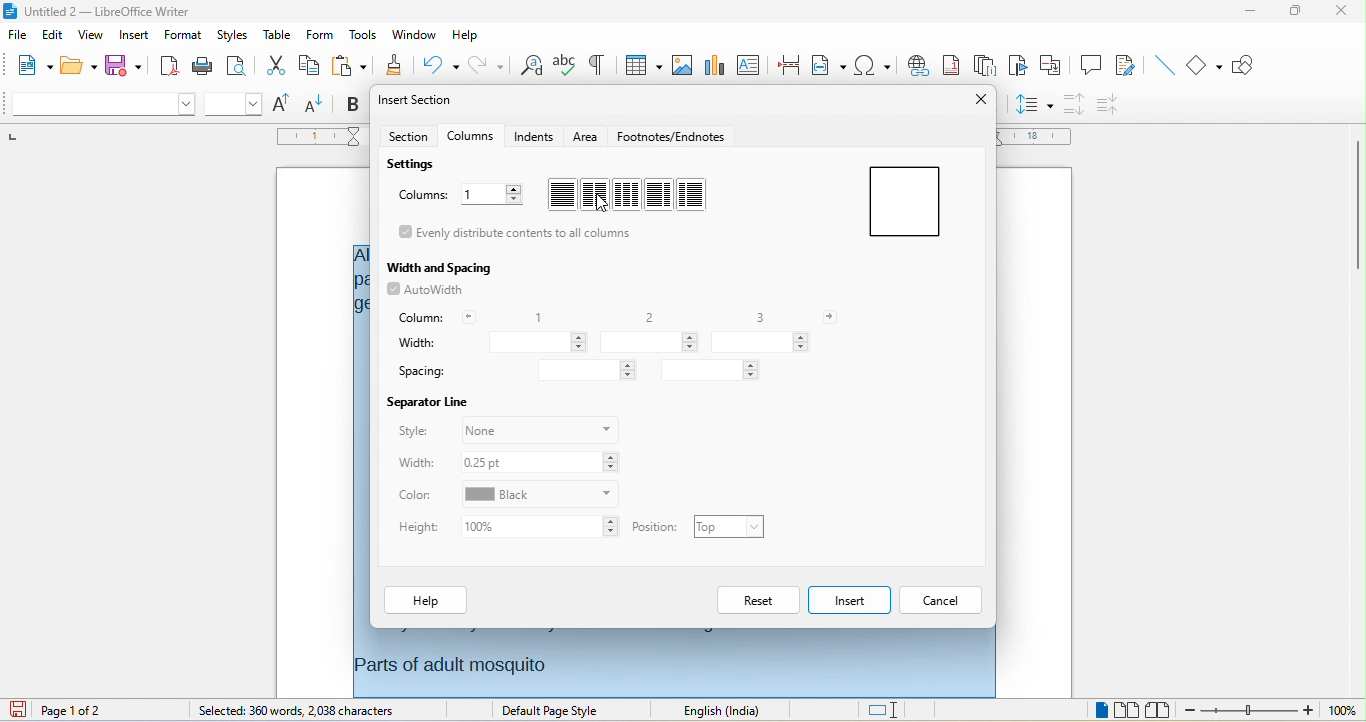 The width and height of the screenshot is (1366, 722). Describe the element at coordinates (672, 135) in the screenshot. I see `footnotes/endnotes` at that location.